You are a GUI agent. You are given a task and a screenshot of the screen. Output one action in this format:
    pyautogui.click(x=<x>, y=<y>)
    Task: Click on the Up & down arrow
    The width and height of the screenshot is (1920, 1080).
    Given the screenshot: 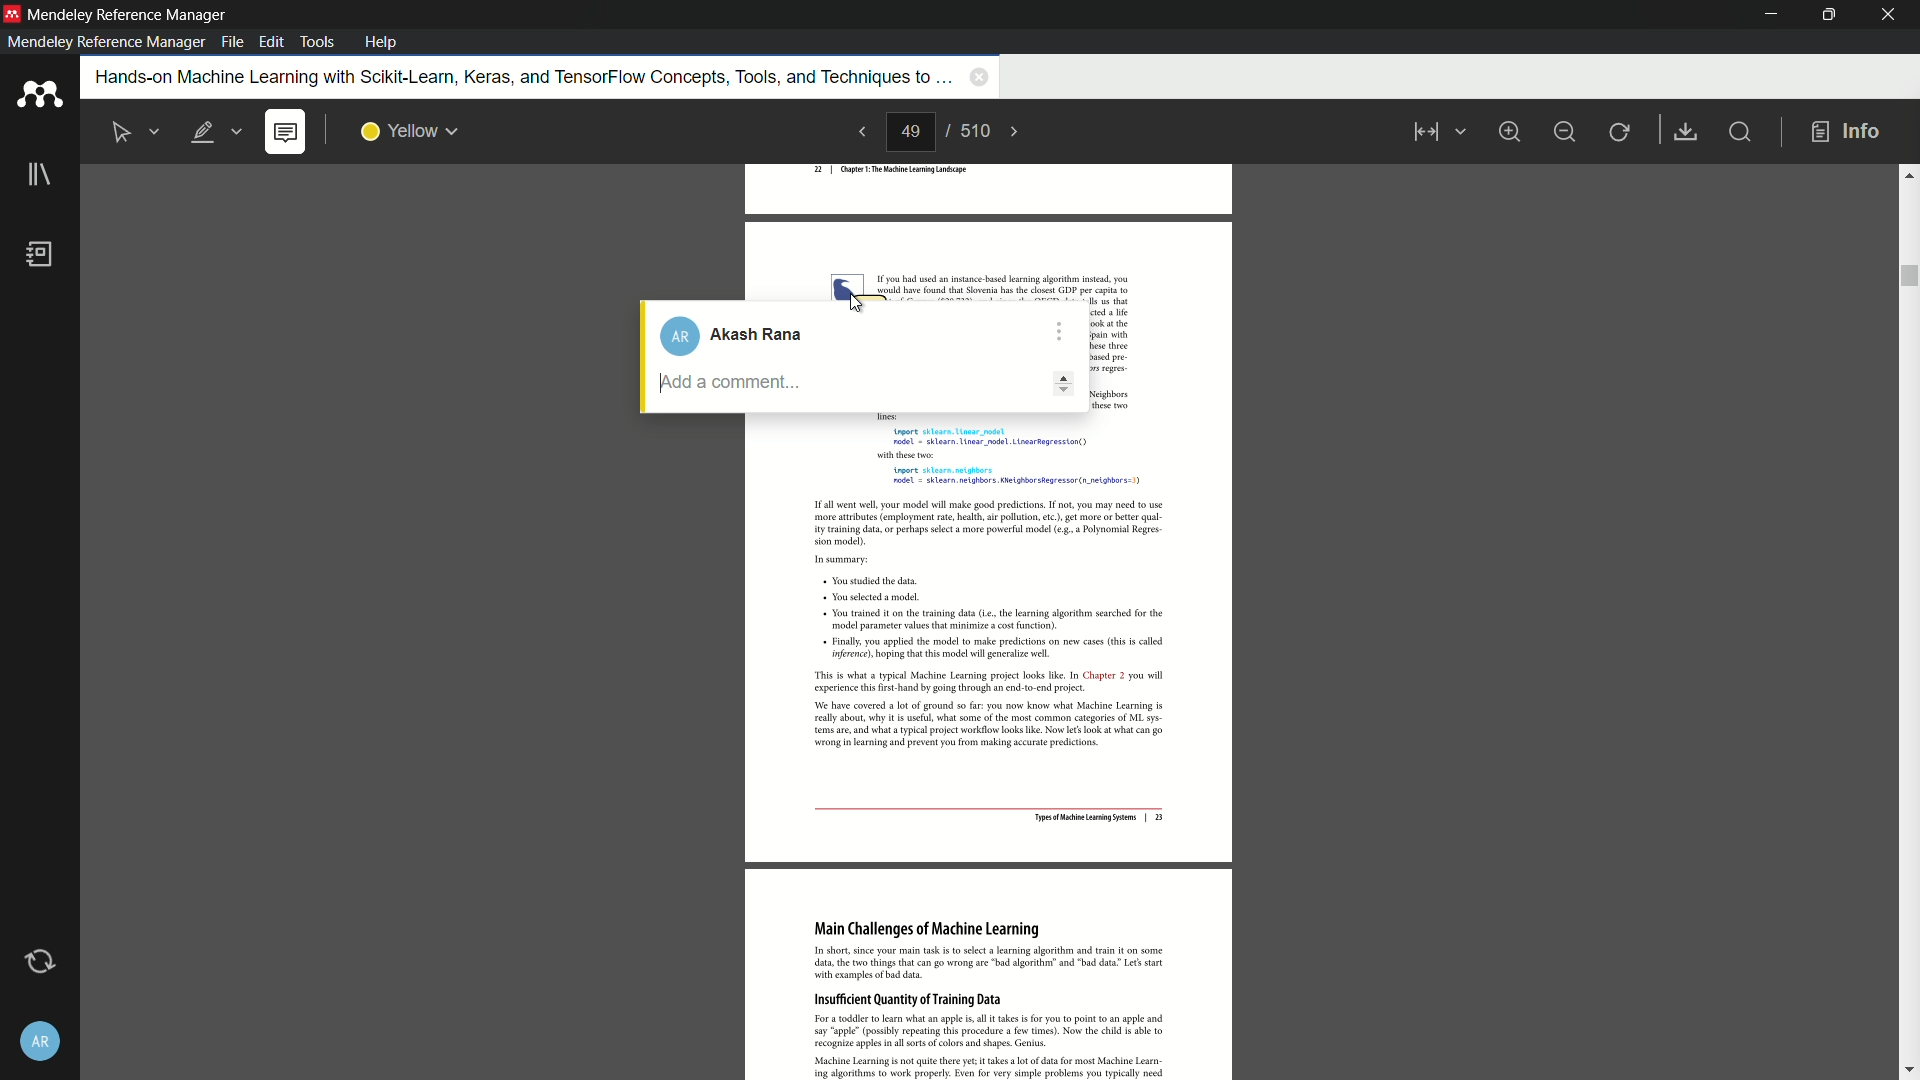 What is the action you would take?
    pyautogui.click(x=1067, y=380)
    